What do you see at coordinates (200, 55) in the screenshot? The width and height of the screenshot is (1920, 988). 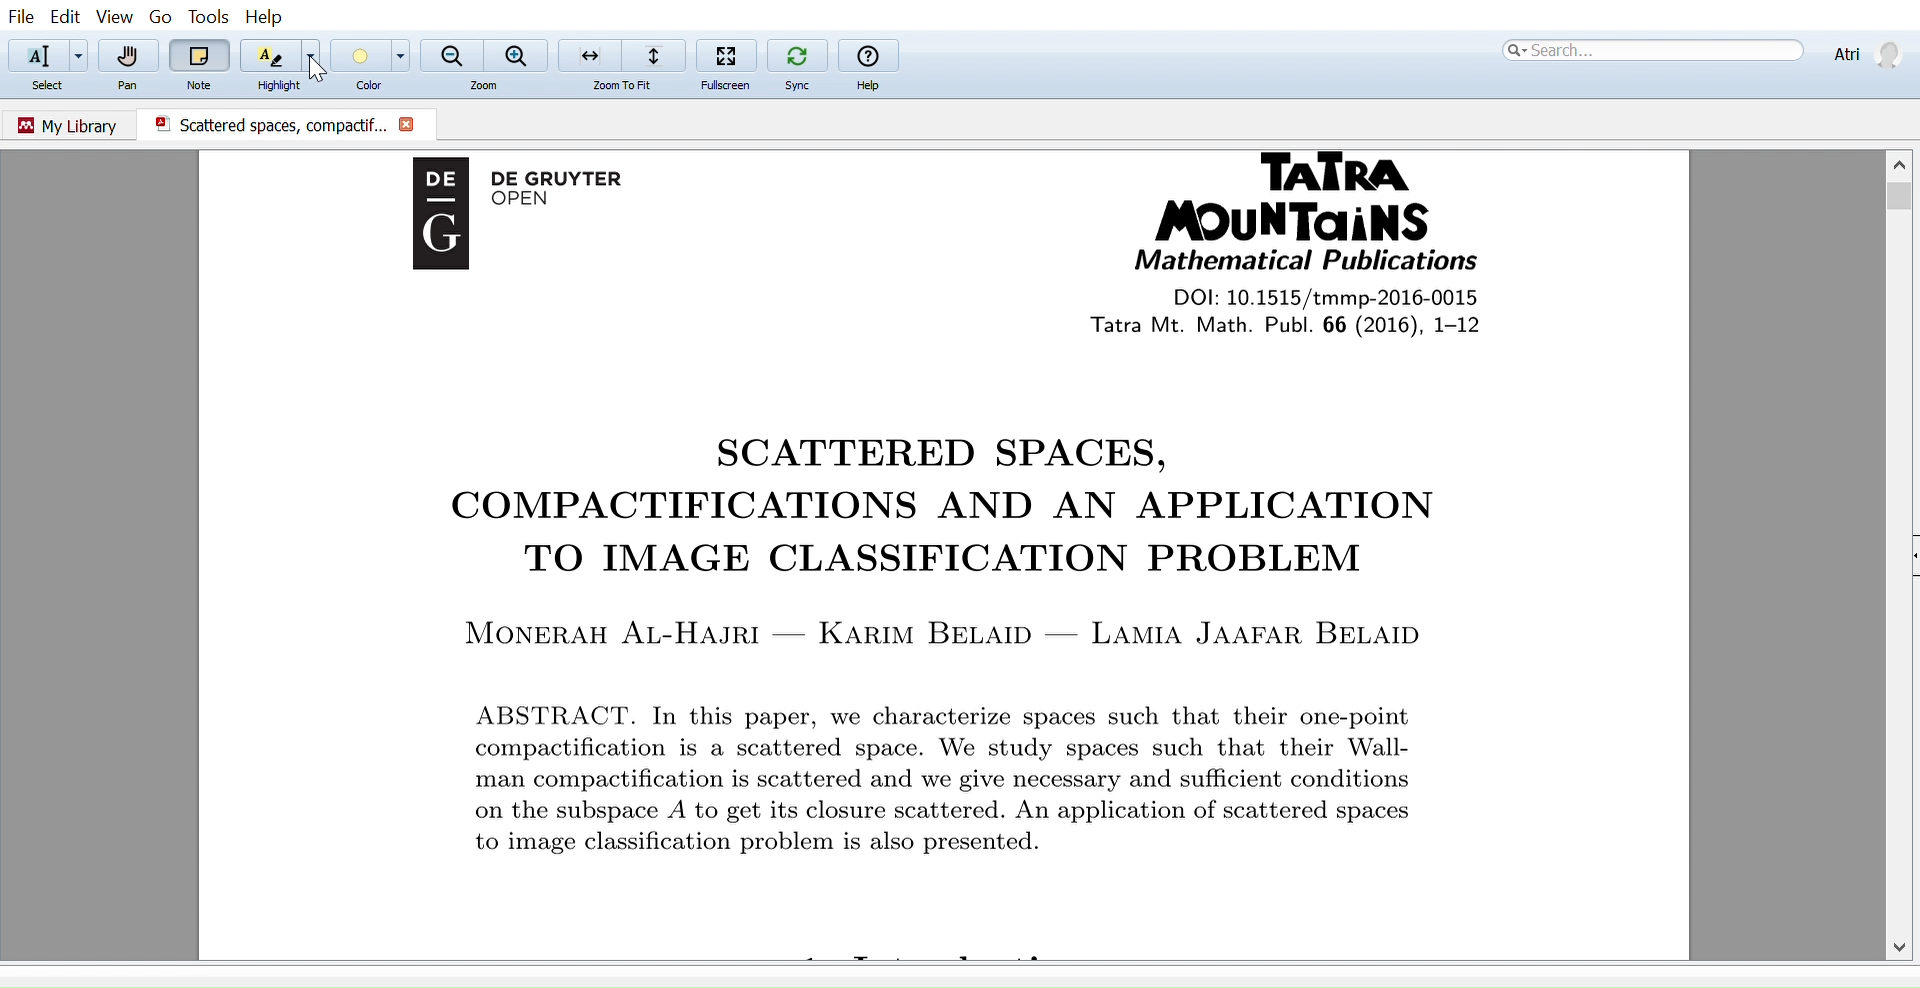 I see `Note` at bounding box center [200, 55].